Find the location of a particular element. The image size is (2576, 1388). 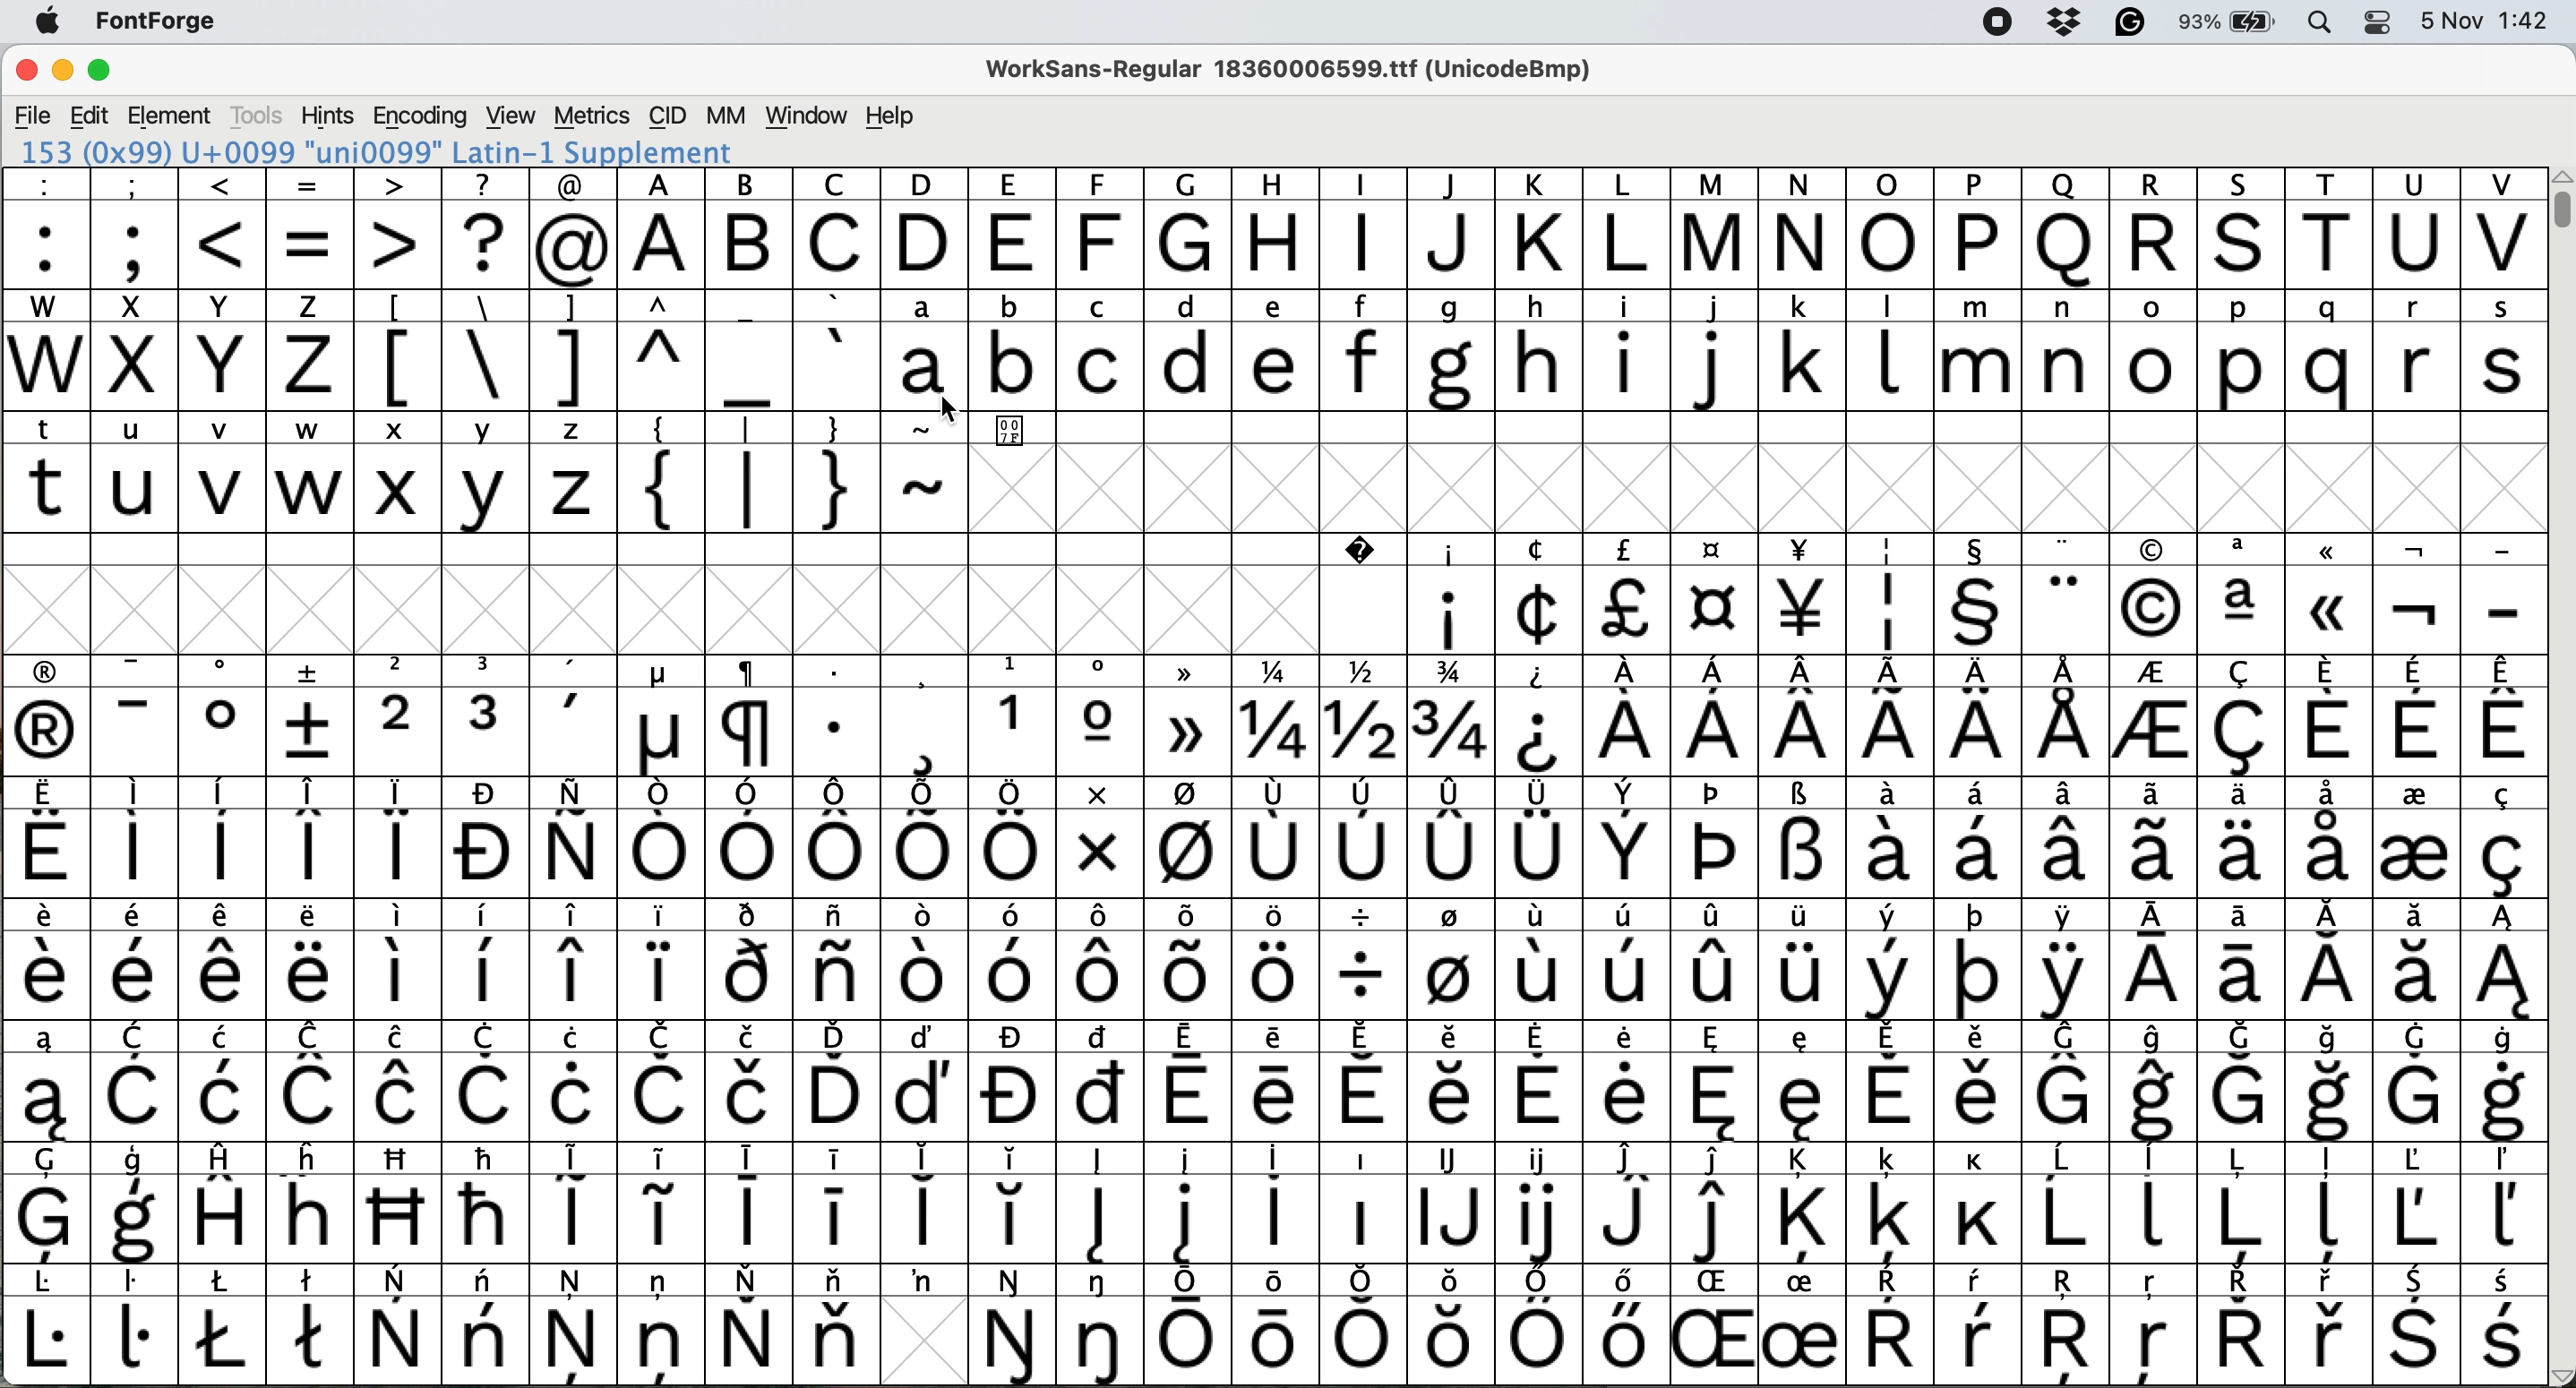

symbol is located at coordinates (1453, 836).